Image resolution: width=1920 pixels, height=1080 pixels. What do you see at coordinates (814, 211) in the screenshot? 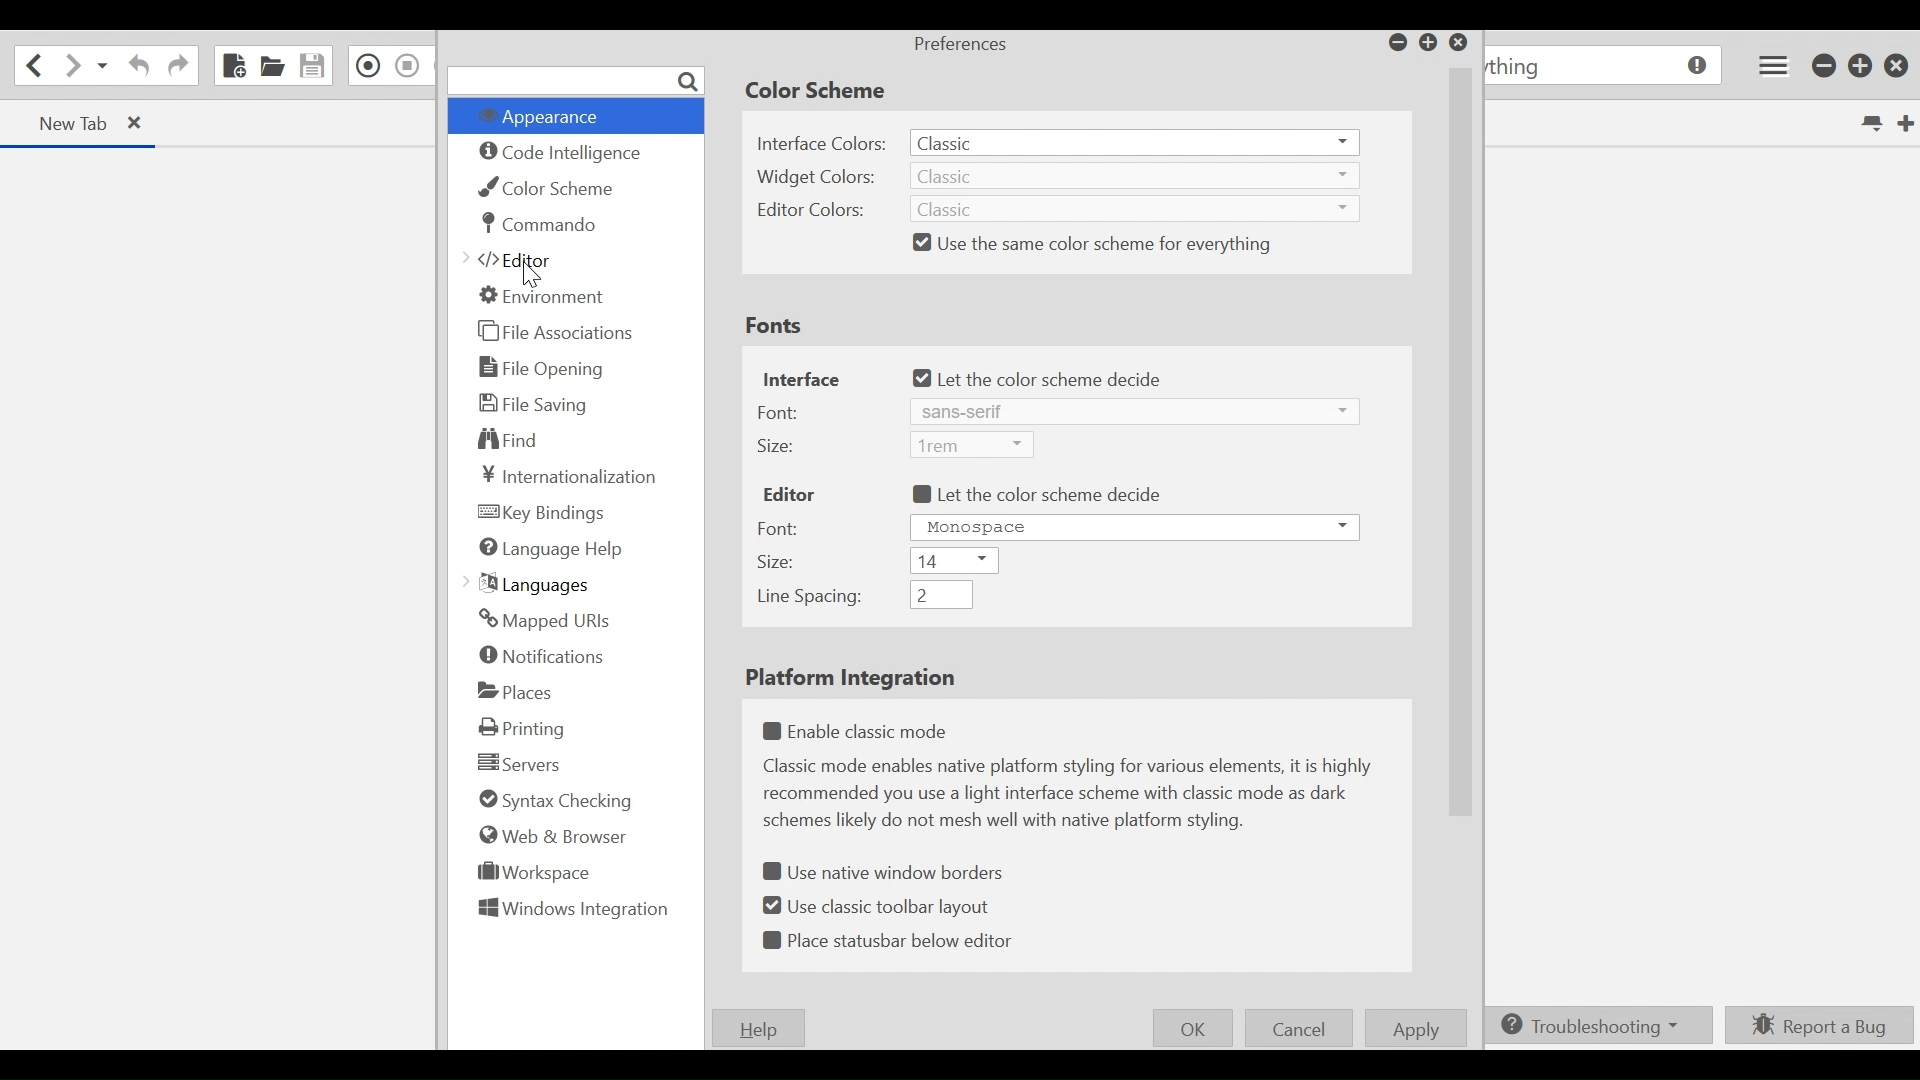
I see `Editor Colors` at bounding box center [814, 211].